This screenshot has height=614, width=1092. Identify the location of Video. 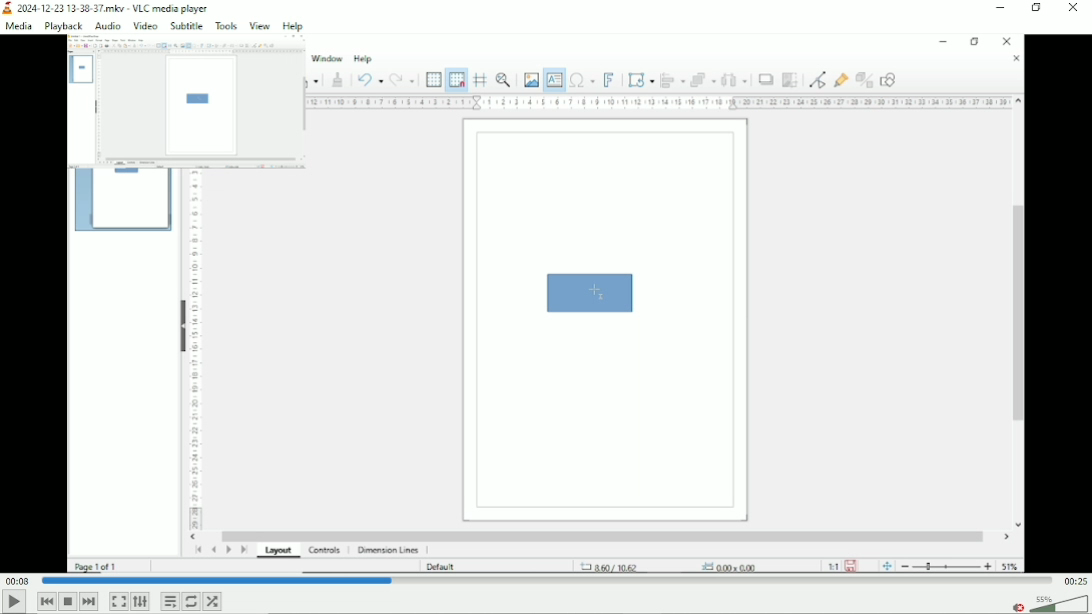
(545, 414).